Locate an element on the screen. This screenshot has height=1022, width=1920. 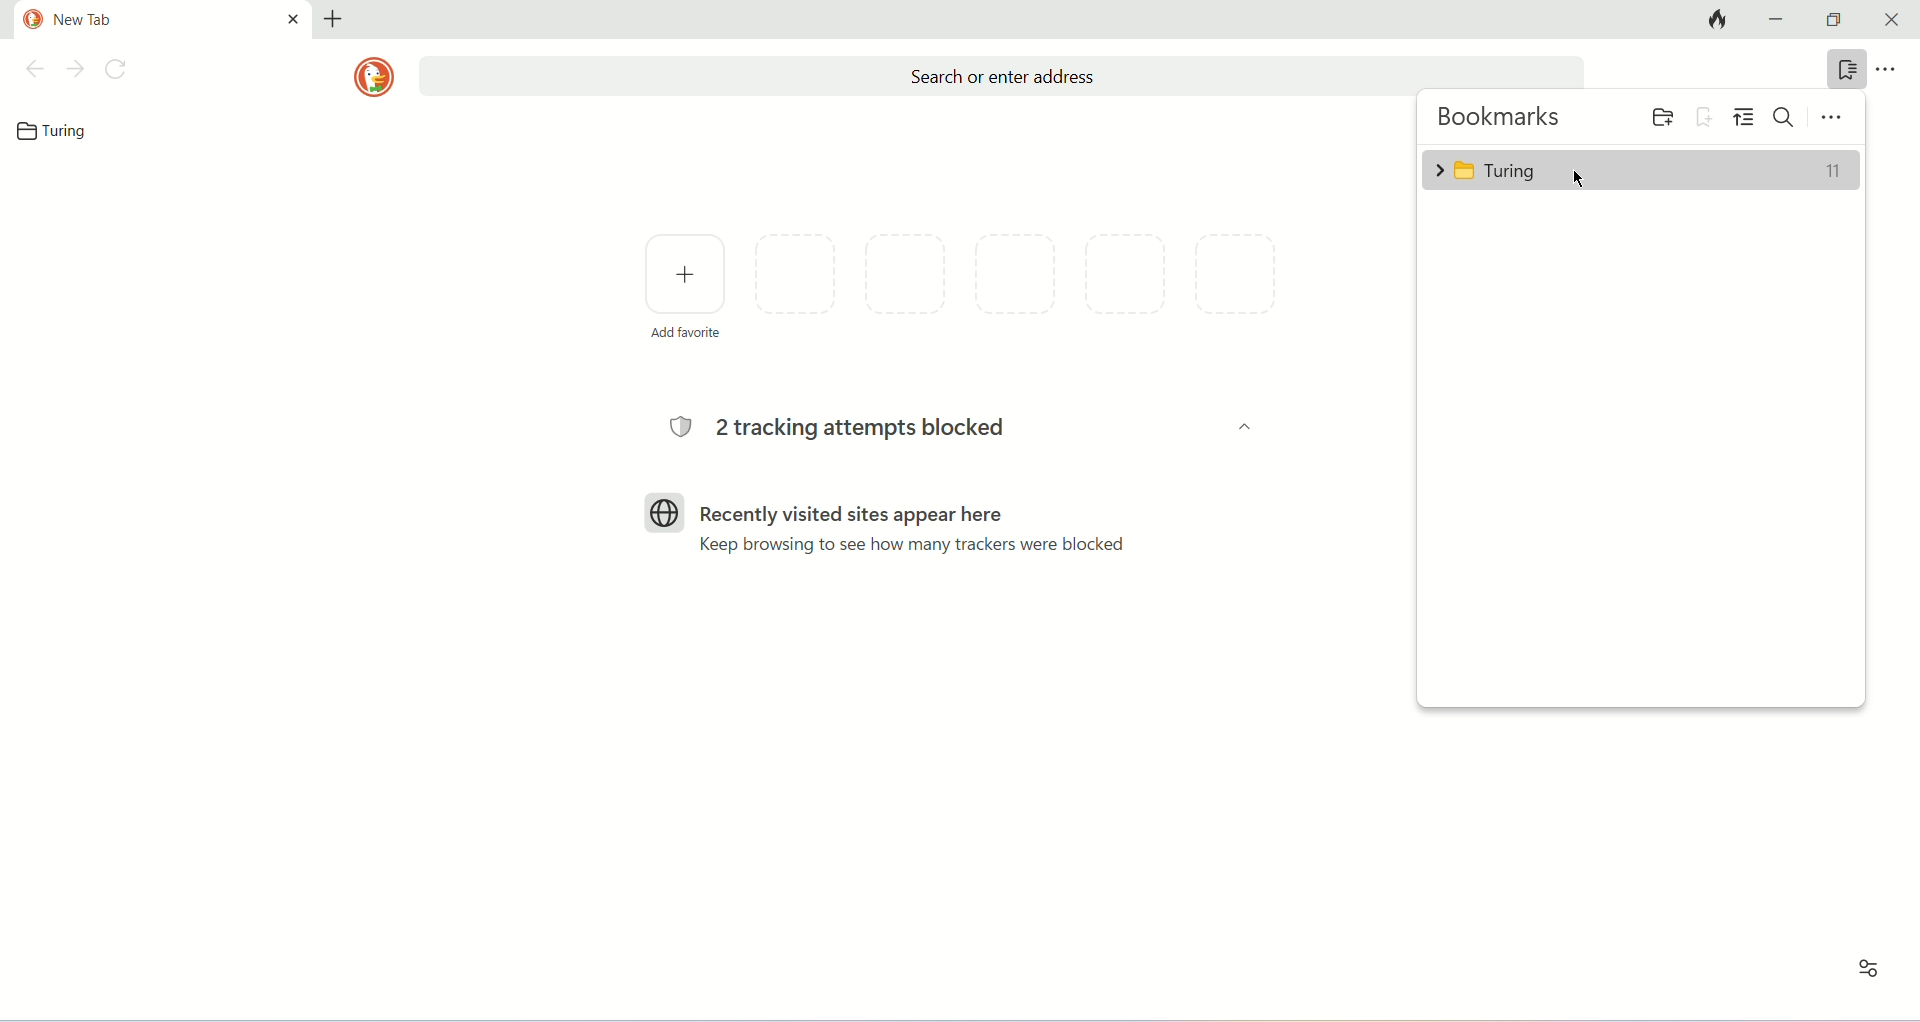
close is located at coordinates (1893, 20).